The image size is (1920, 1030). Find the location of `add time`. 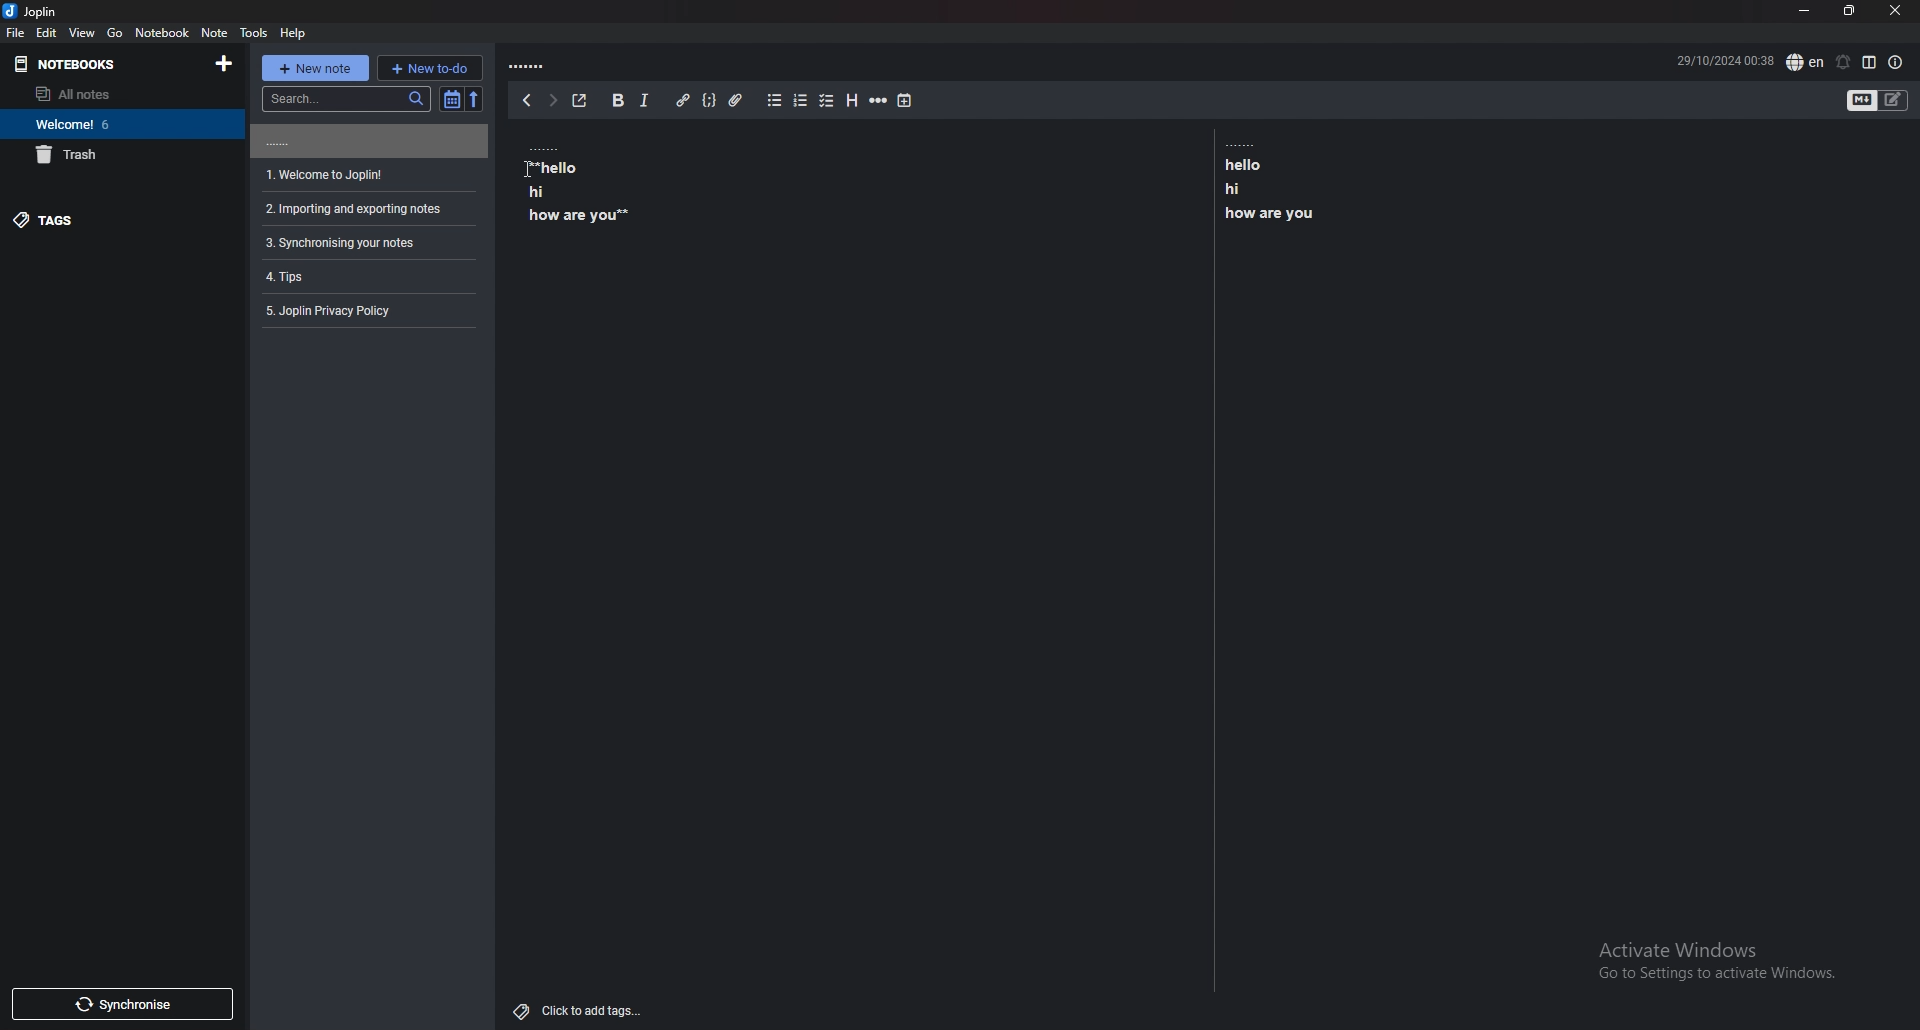

add time is located at coordinates (905, 101).